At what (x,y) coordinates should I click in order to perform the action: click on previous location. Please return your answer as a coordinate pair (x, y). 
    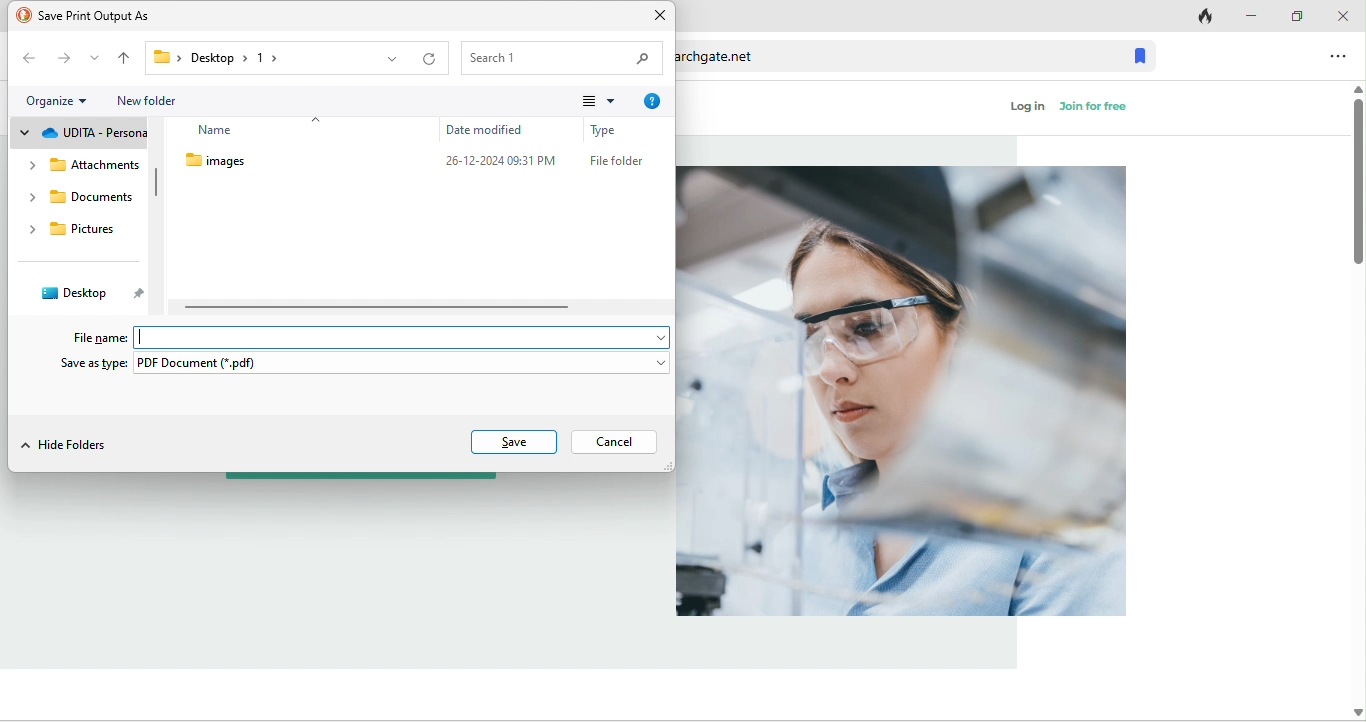
    Looking at the image, I should click on (389, 58).